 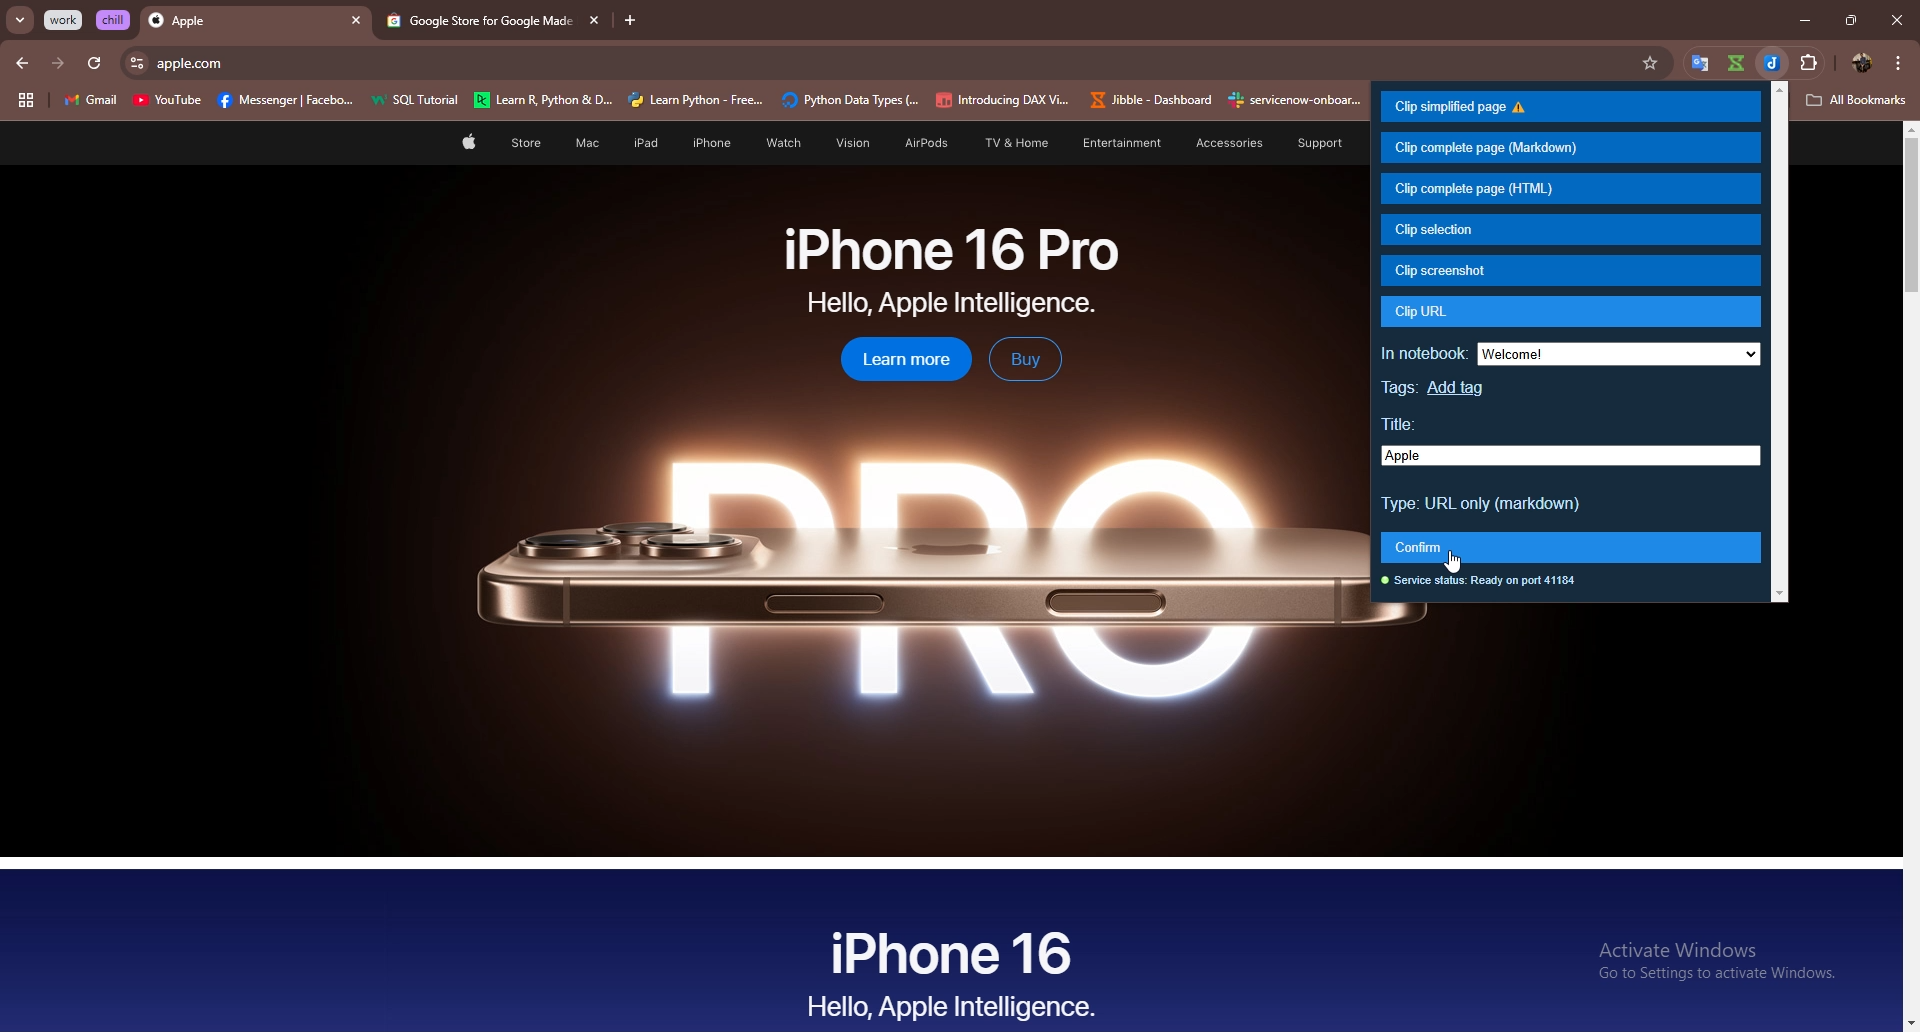 I want to click on Apple, so click(x=237, y=22).